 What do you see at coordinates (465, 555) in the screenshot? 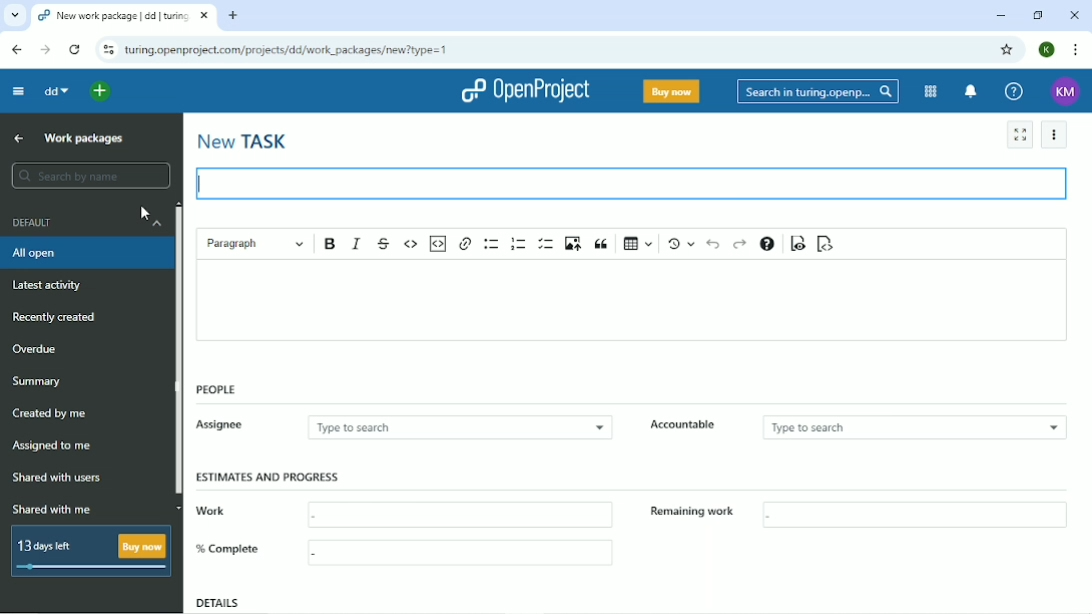
I see `box` at bounding box center [465, 555].